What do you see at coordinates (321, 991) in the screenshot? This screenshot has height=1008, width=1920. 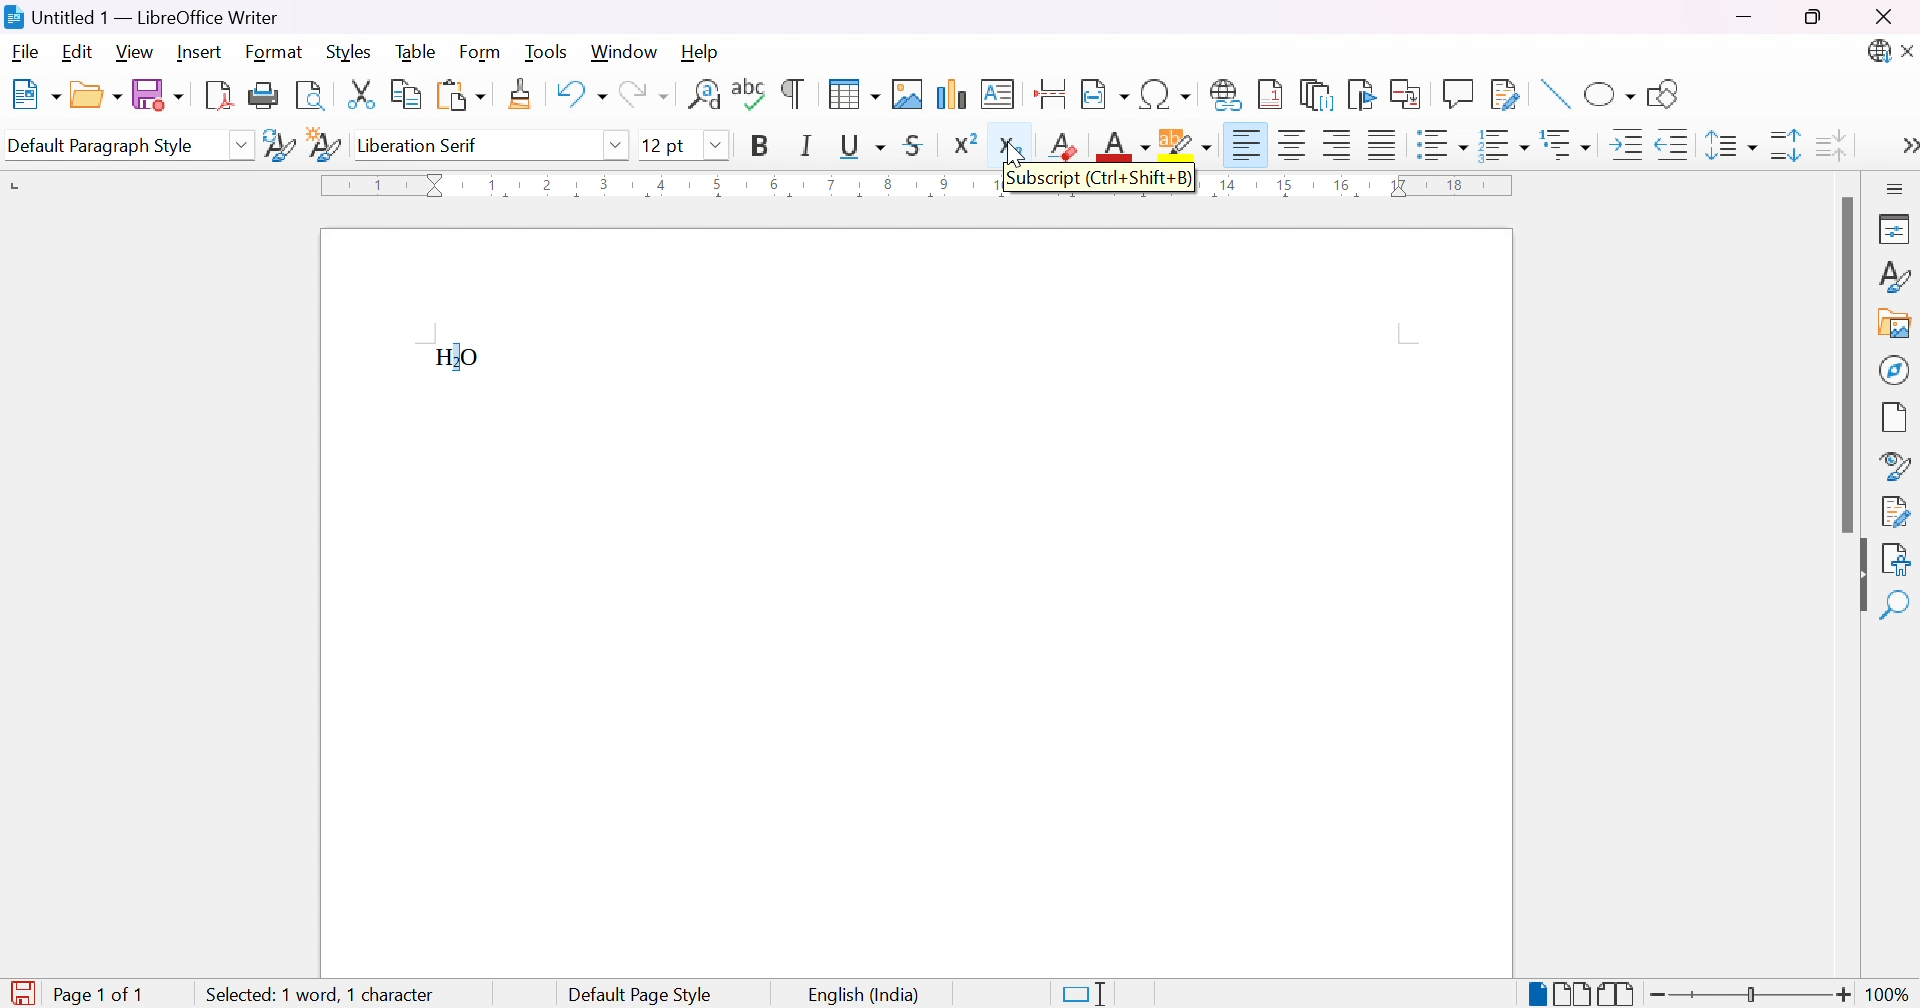 I see `Selected: 1 word, 1 character` at bounding box center [321, 991].